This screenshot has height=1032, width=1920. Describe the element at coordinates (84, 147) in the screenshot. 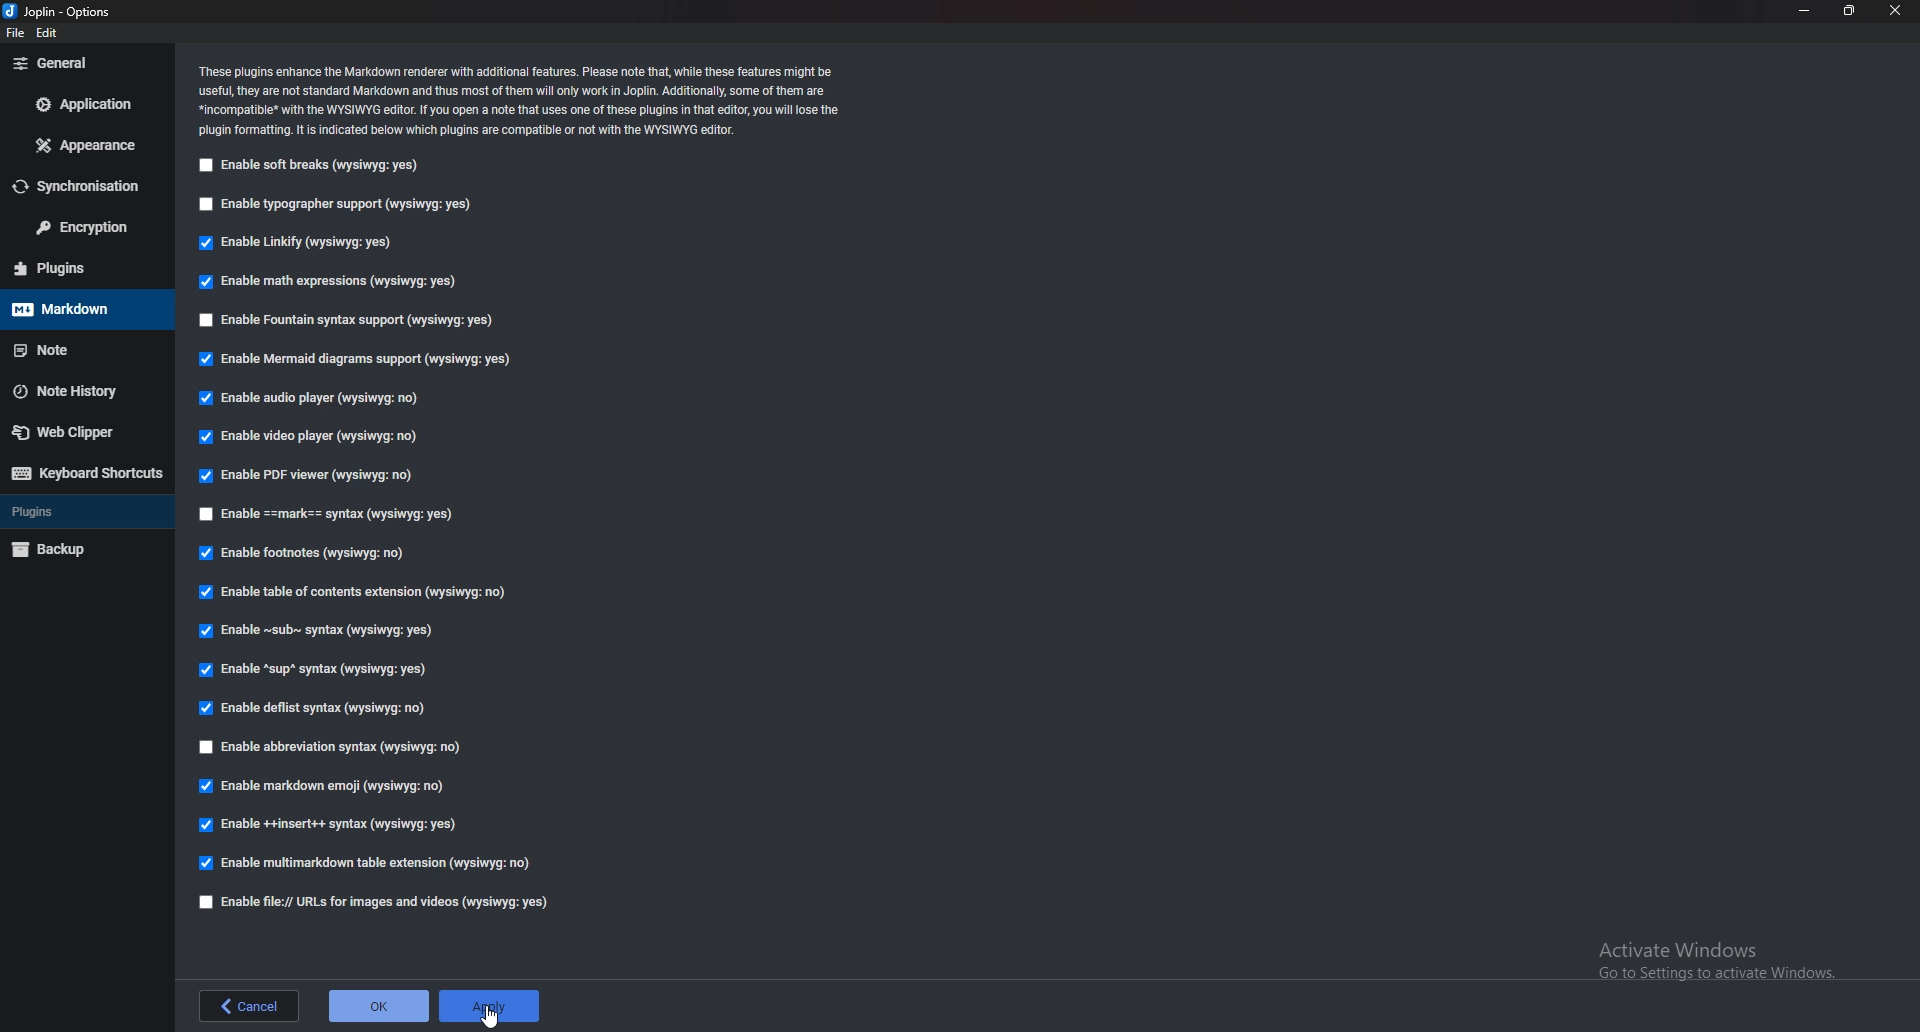

I see `Appearance` at that location.